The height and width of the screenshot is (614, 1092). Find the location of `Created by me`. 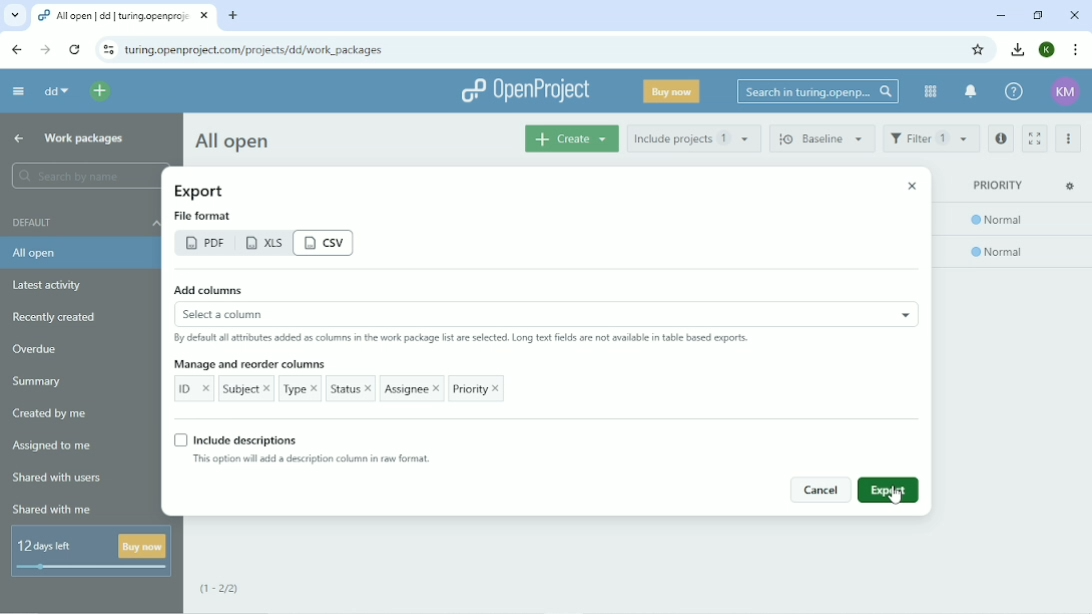

Created by me is located at coordinates (51, 414).